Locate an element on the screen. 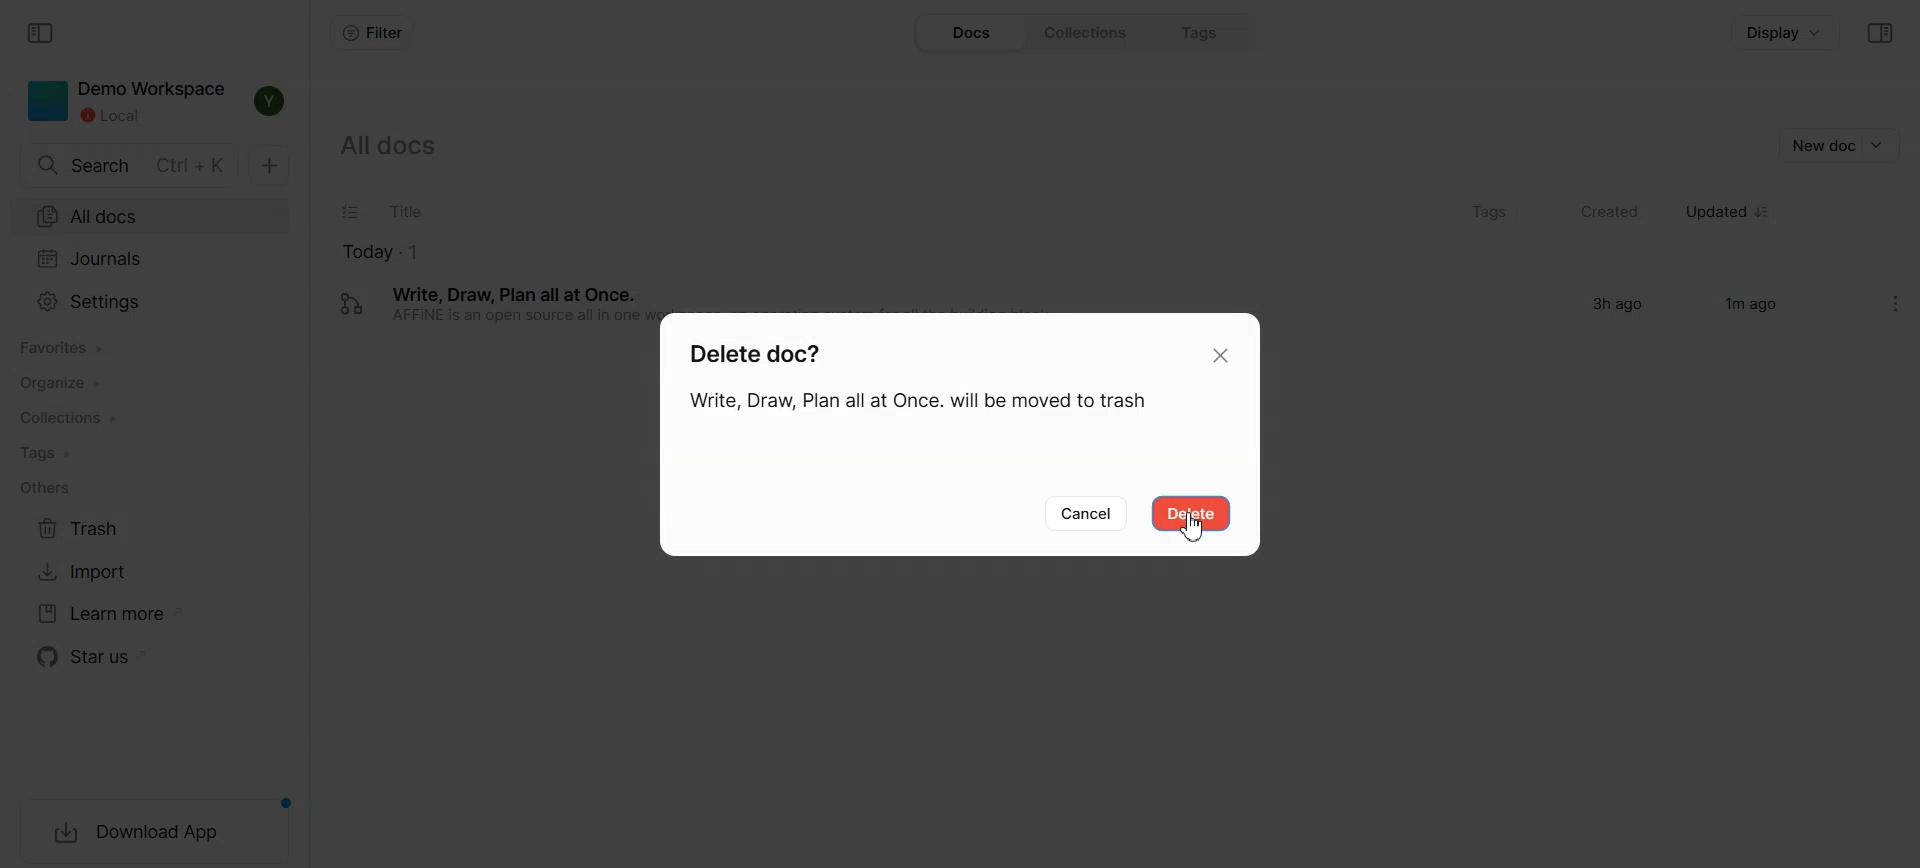 Image resolution: width=1920 pixels, height=868 pixels. Tags is located at coordinates (1486, 213).